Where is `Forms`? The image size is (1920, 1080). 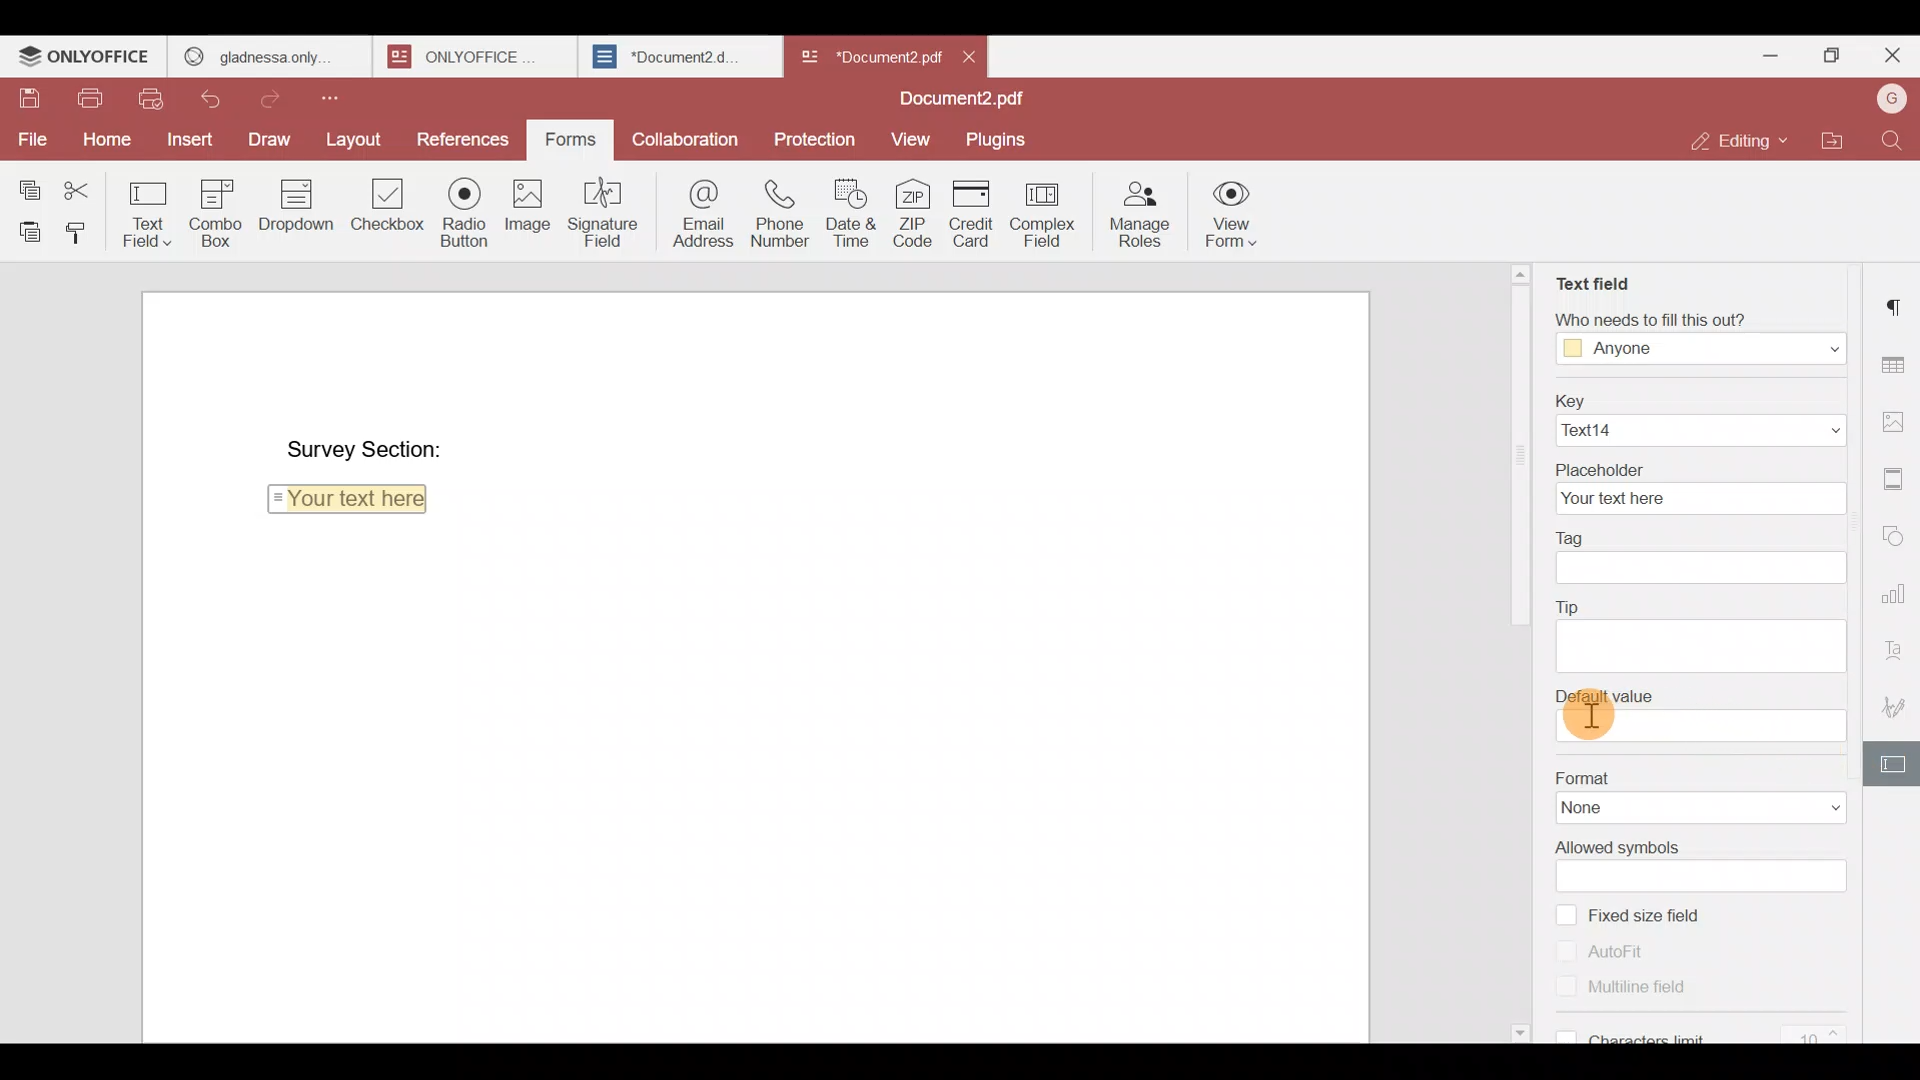 Forms is located at coordinates (563, 140).